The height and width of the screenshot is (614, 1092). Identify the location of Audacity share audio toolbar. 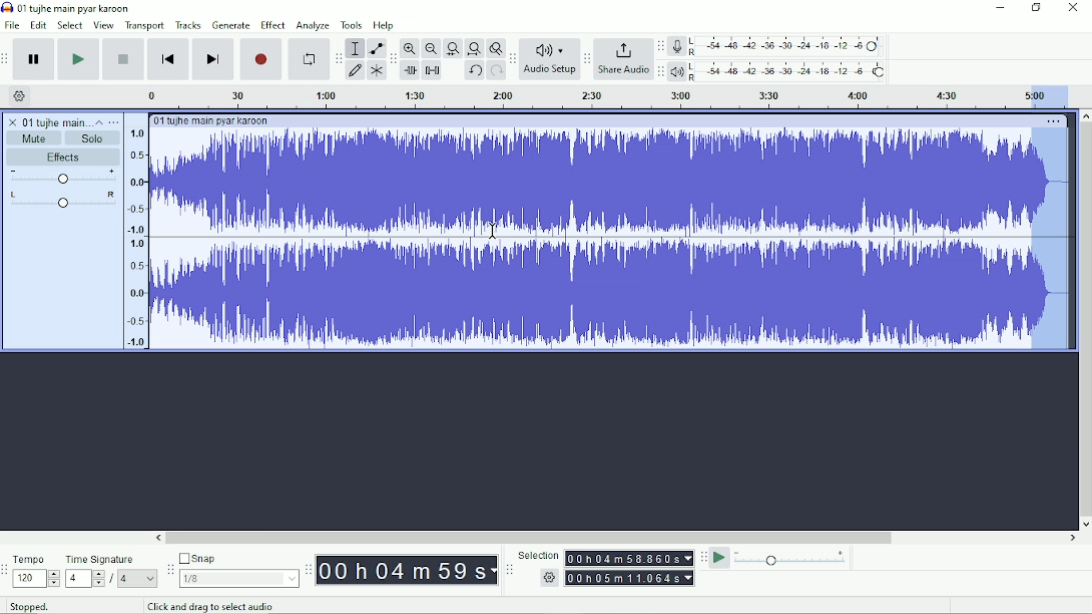
(588, 58).